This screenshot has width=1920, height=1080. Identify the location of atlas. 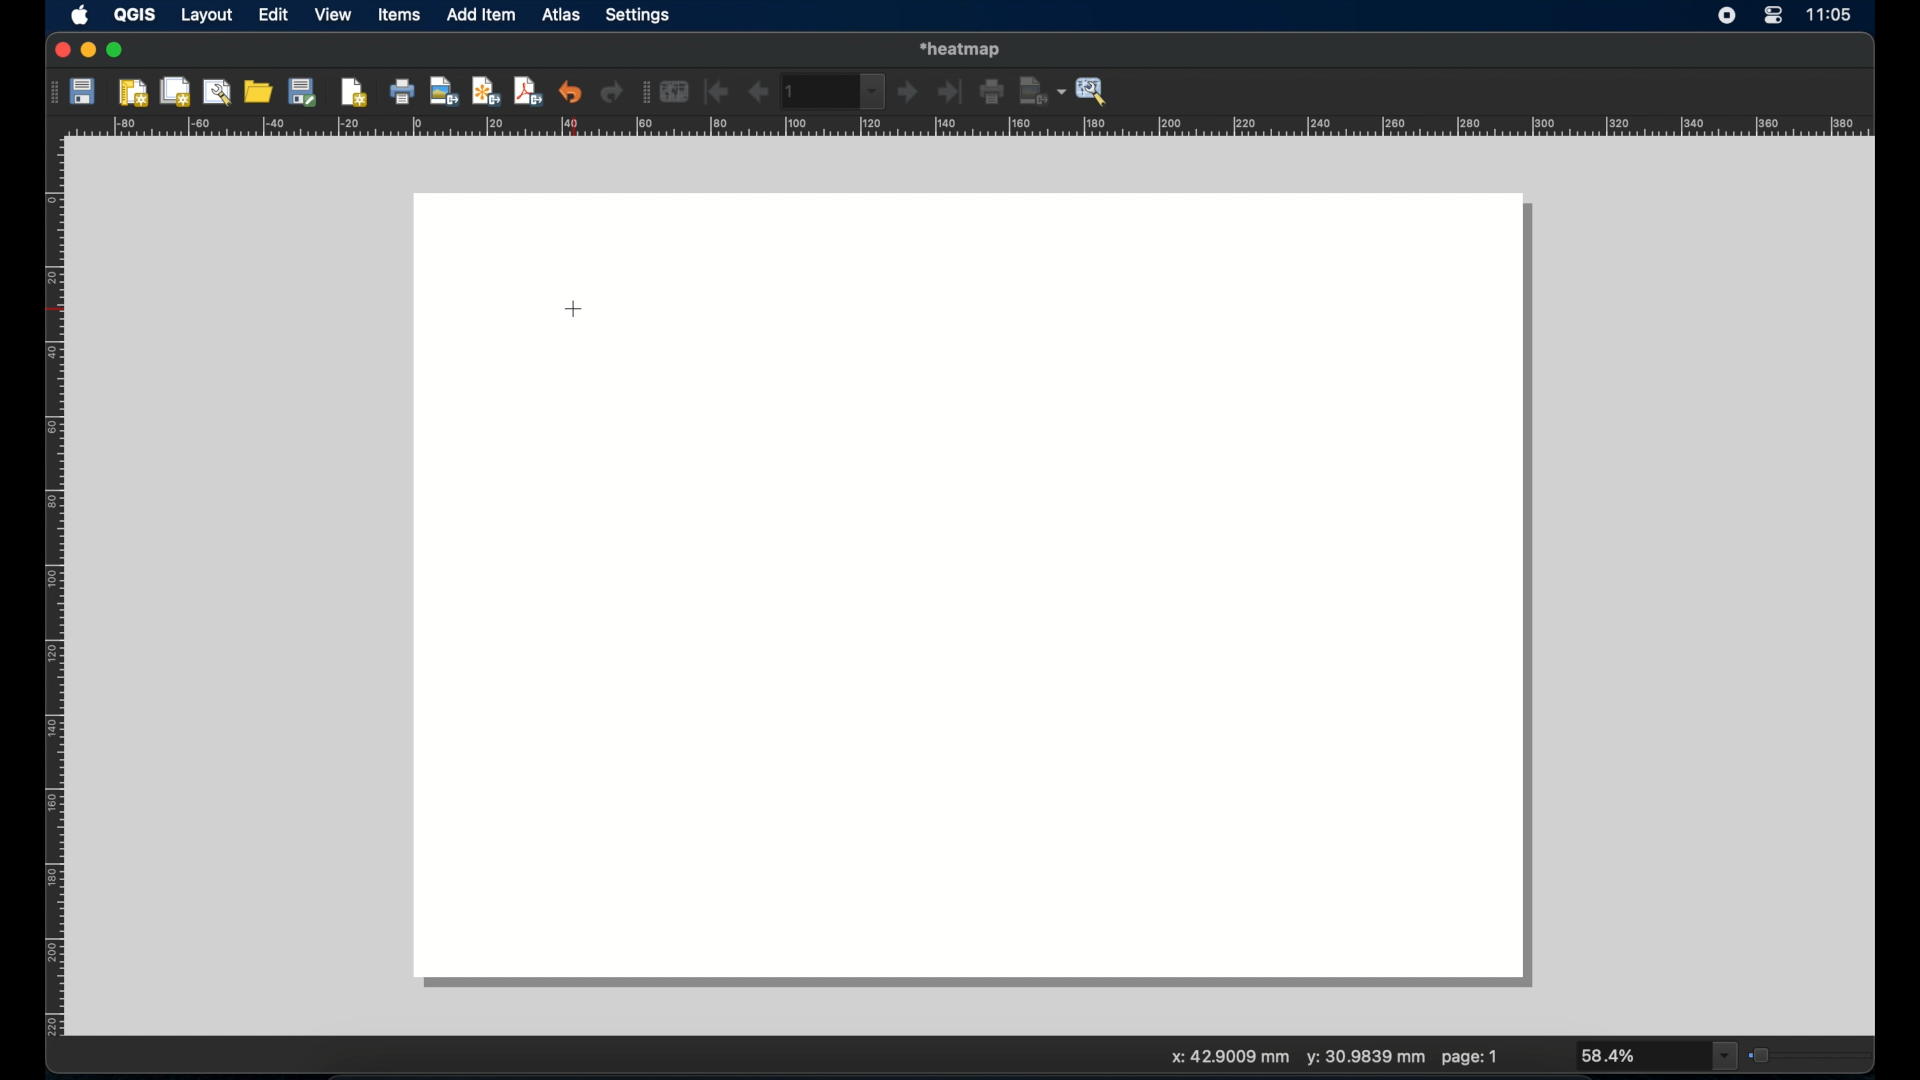
(565, 17).